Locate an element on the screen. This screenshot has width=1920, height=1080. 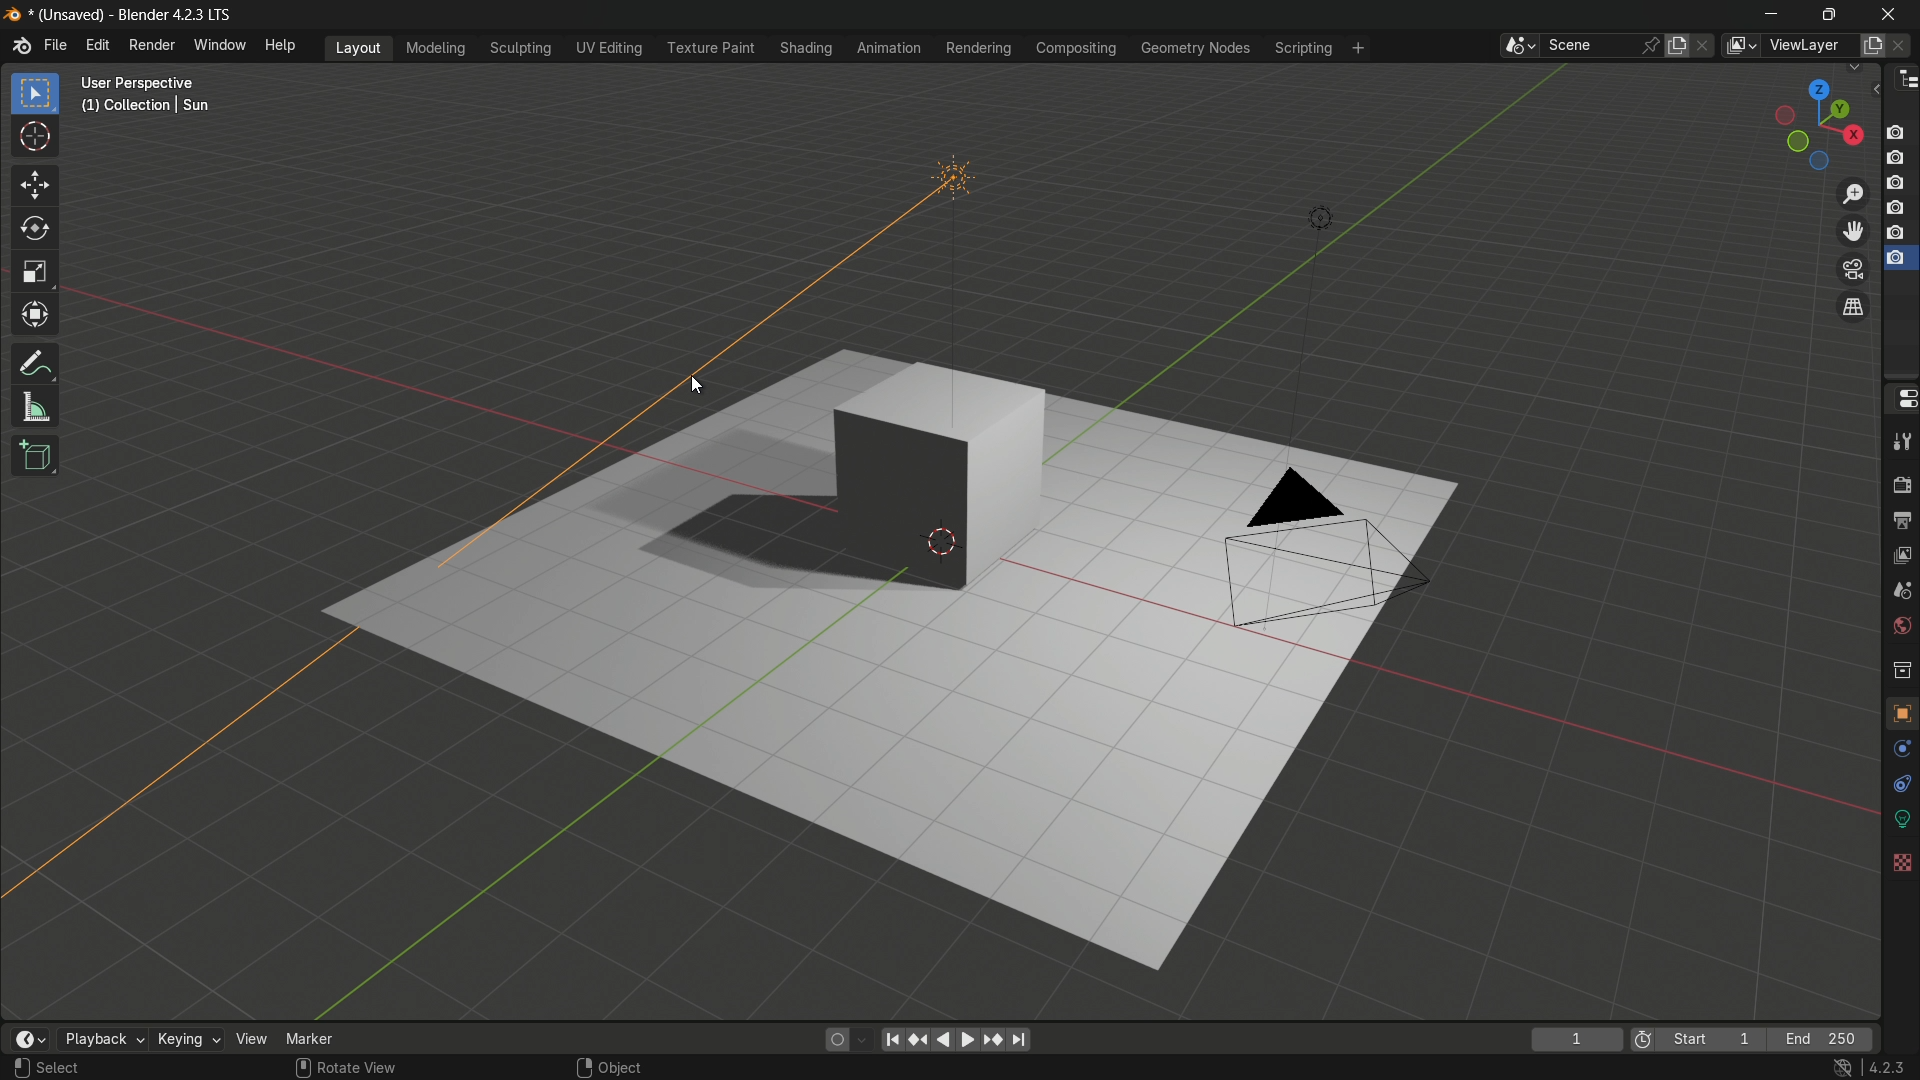
scripting is located at coordinates (1303, 47).